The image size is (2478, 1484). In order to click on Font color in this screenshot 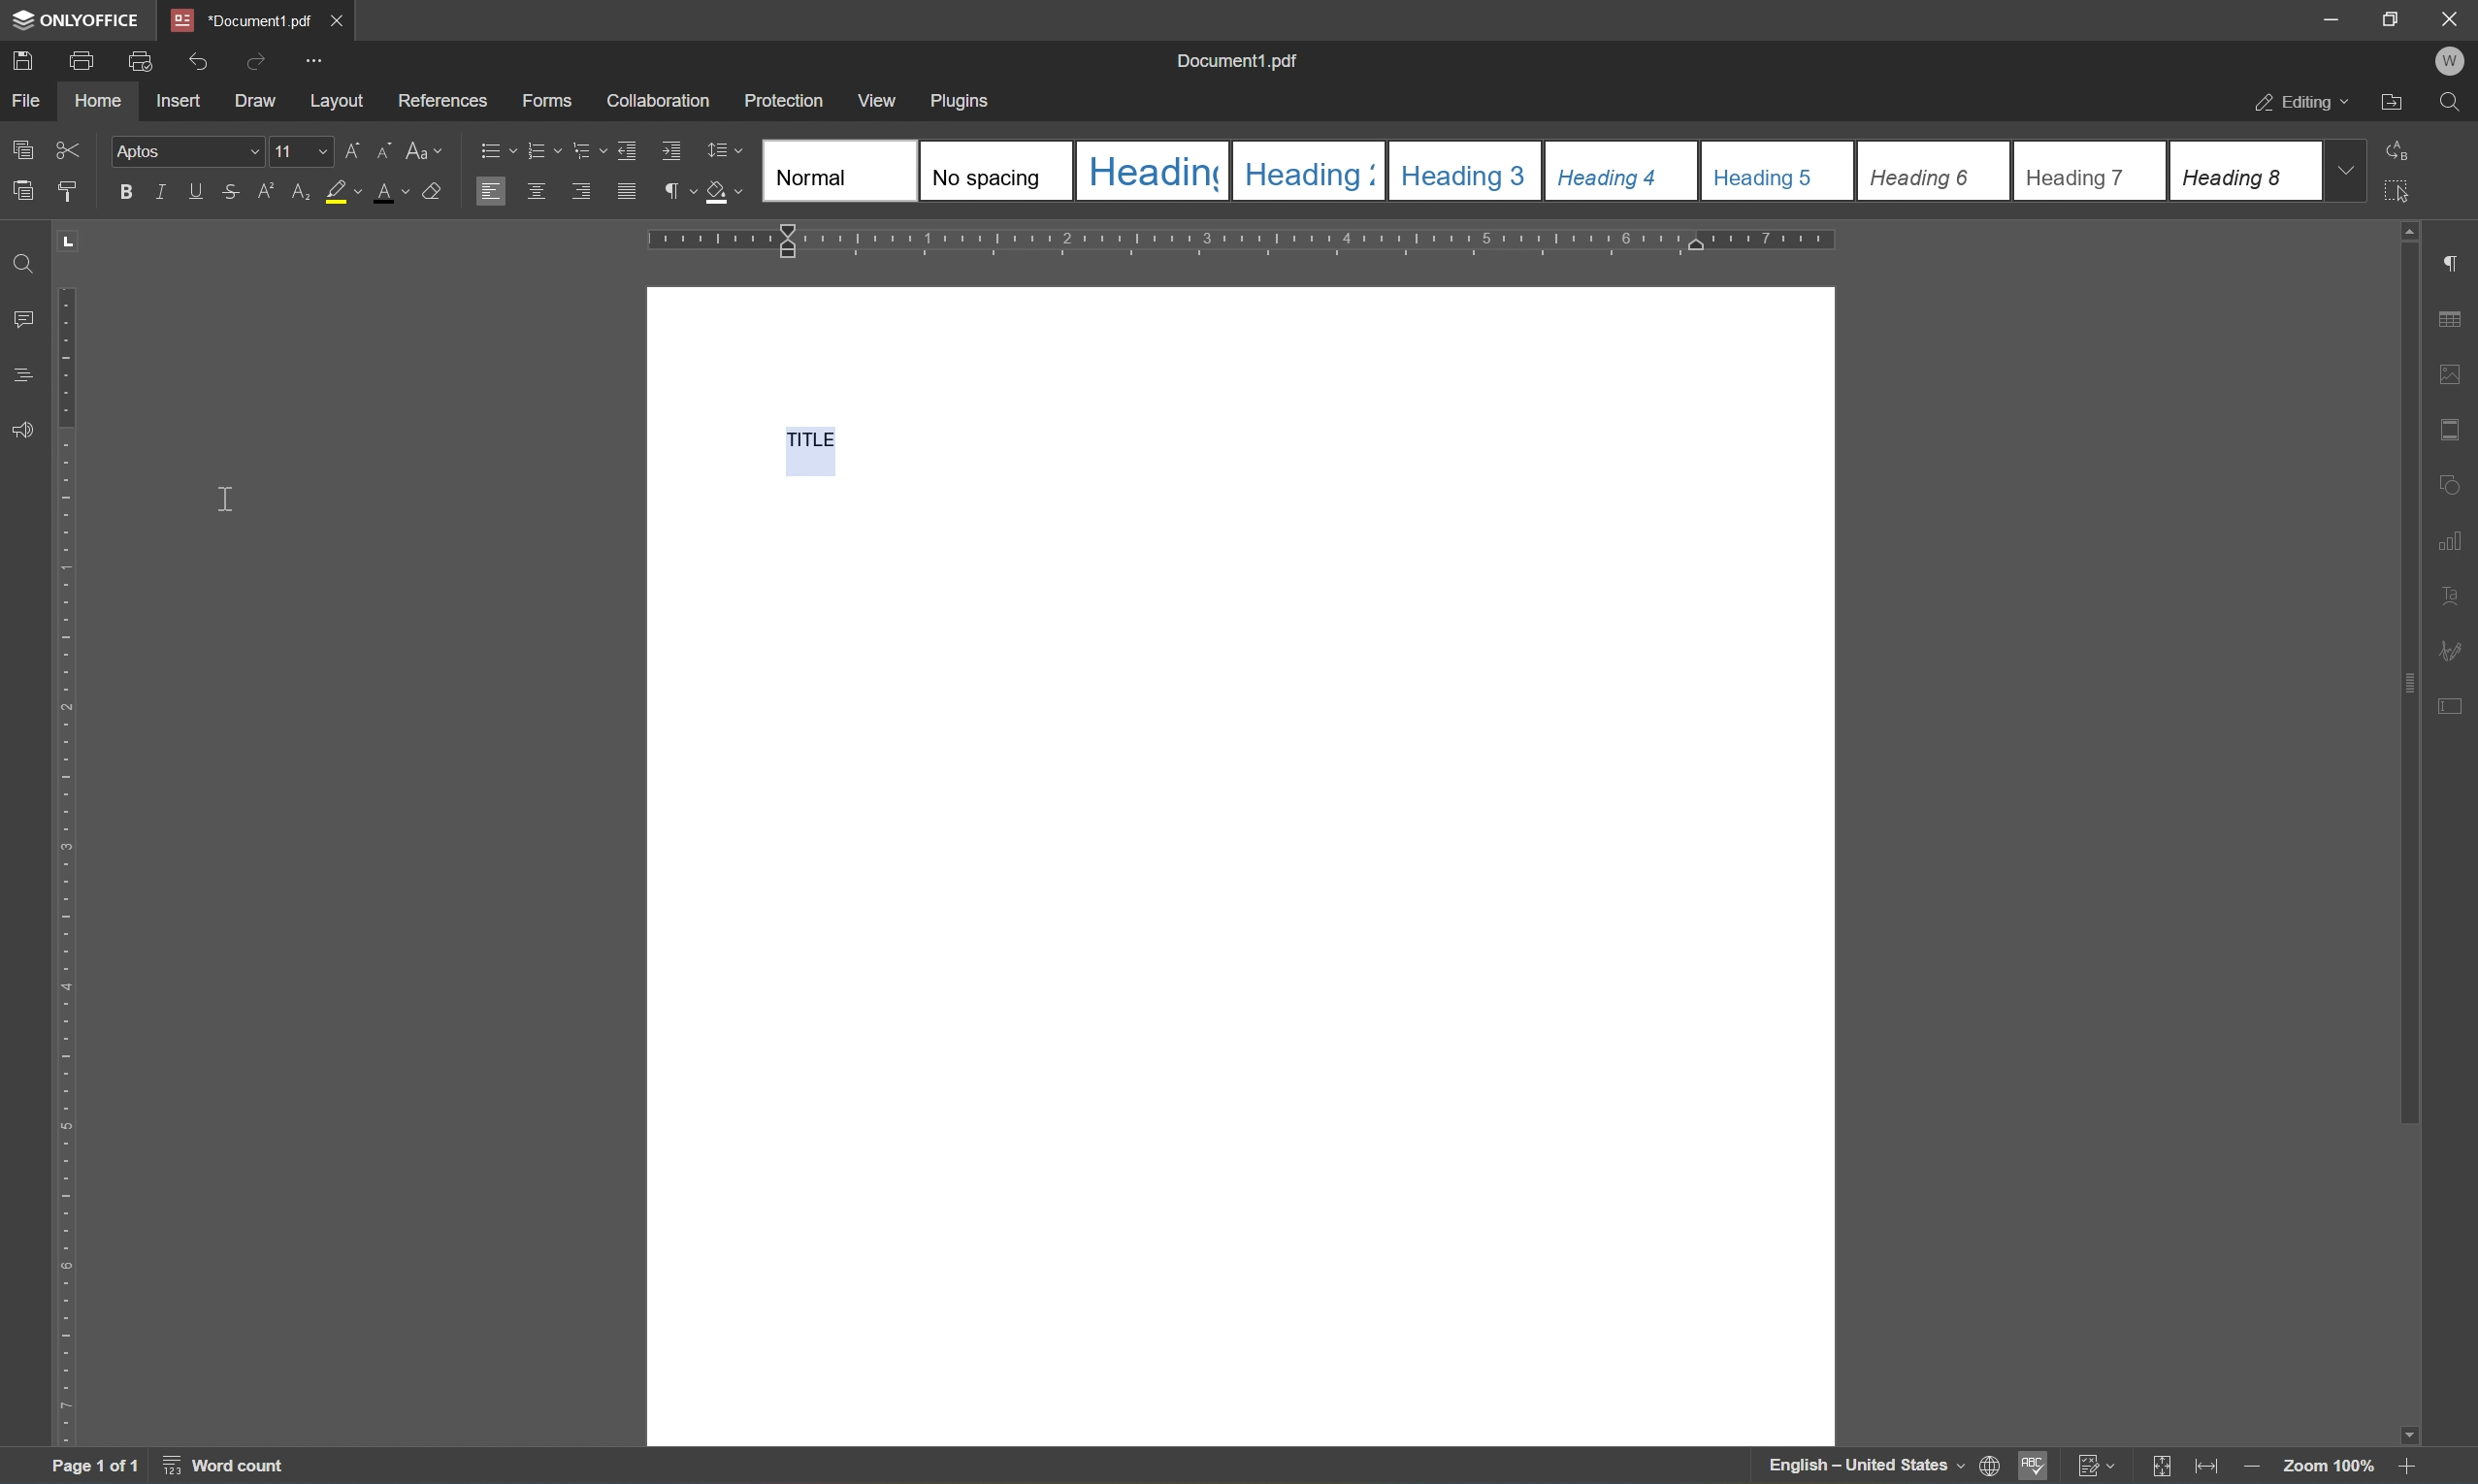, I will do `click(392, 193)`.